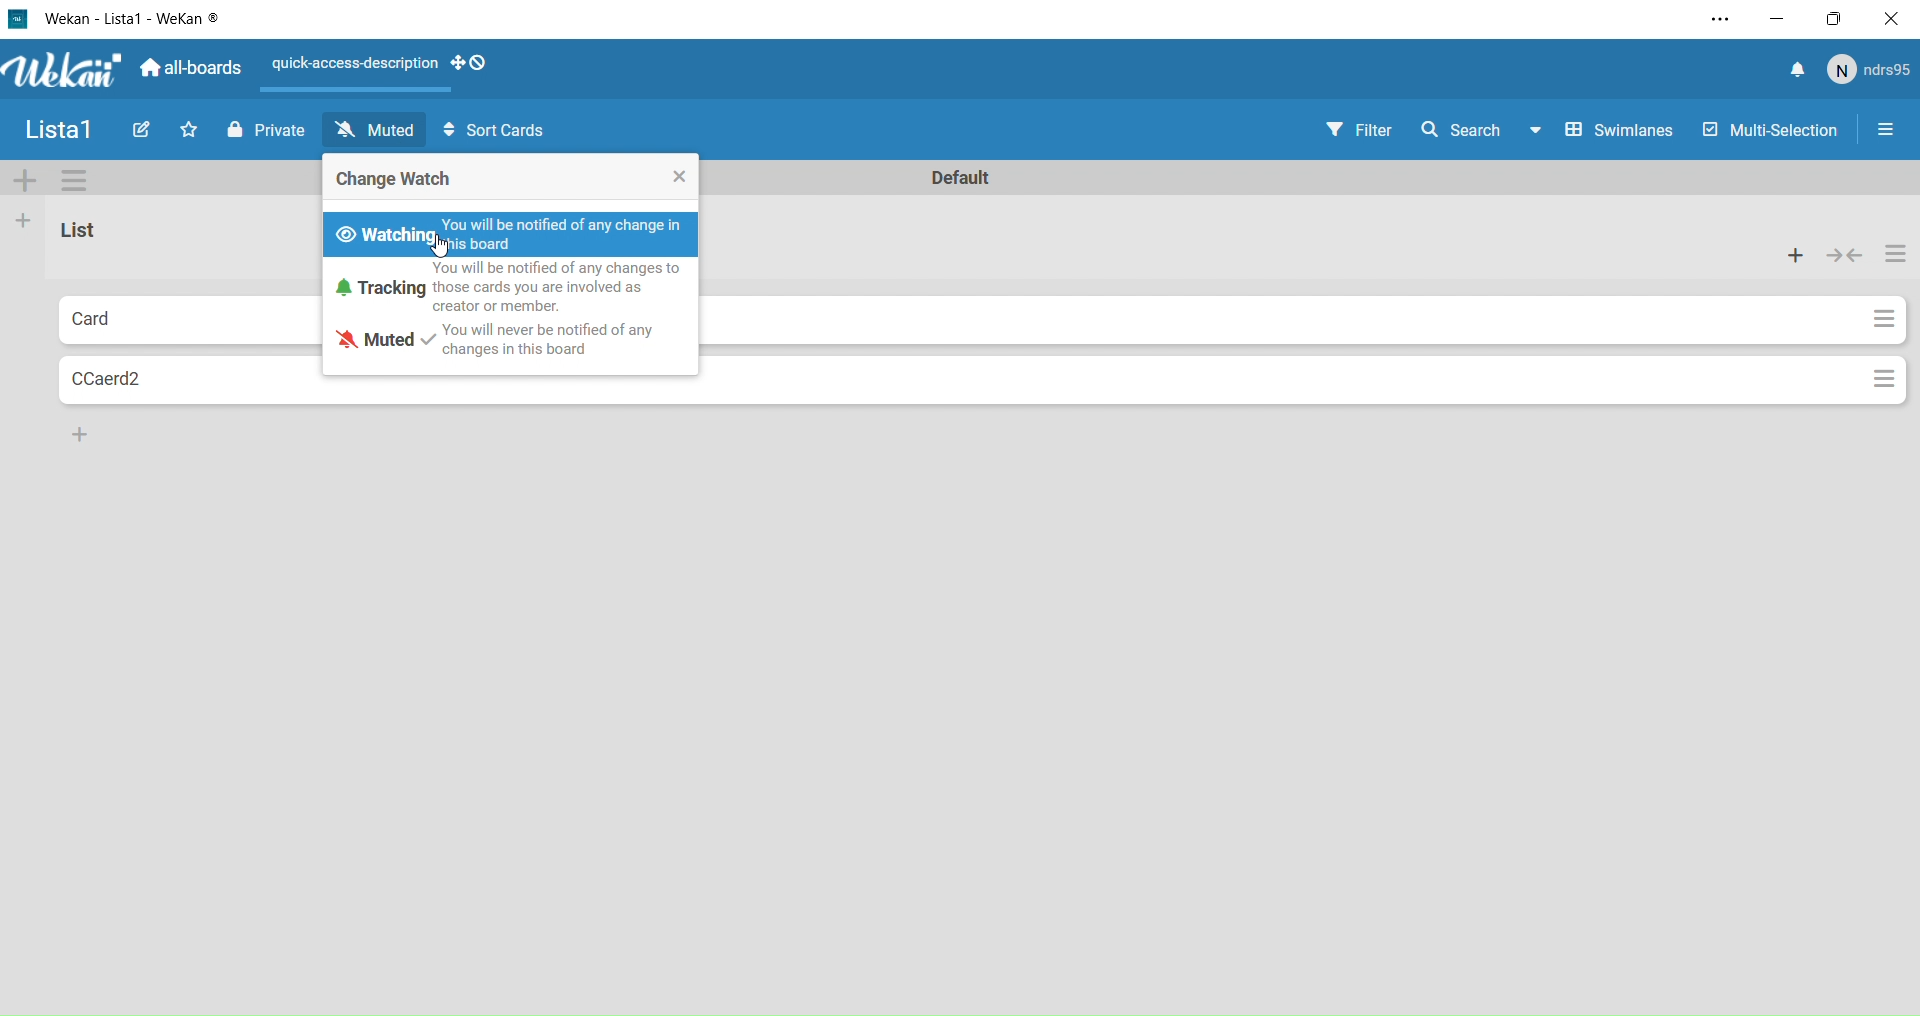 Image resolution: width=1920 pixels, height=1016 pixels. Describe the element at coordinates (508, 284) in the screenshot. I see `Tracking` at that location.